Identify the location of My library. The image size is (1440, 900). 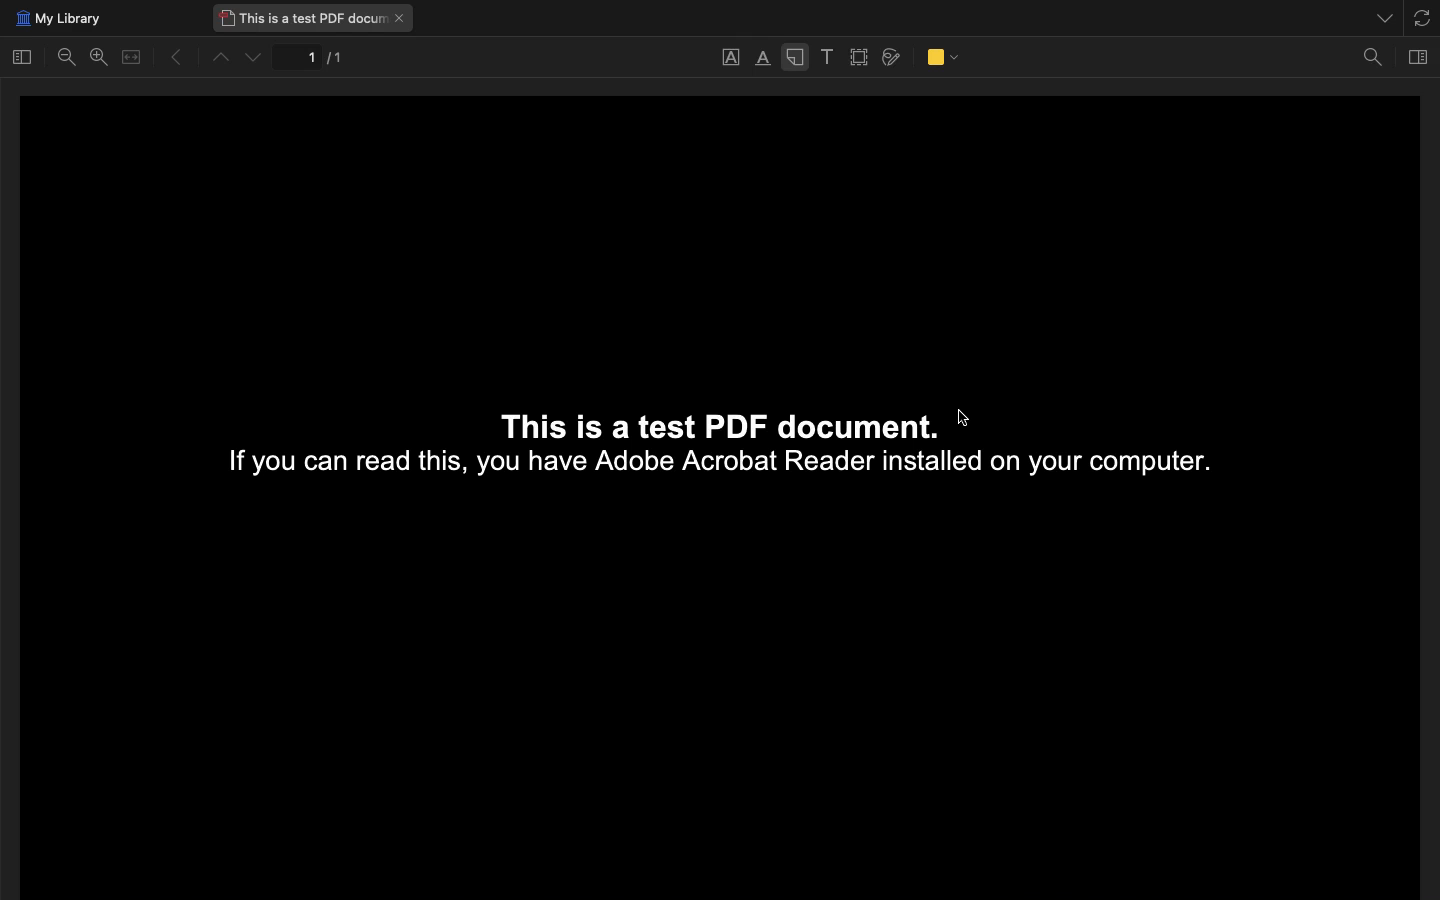
(56, 19).